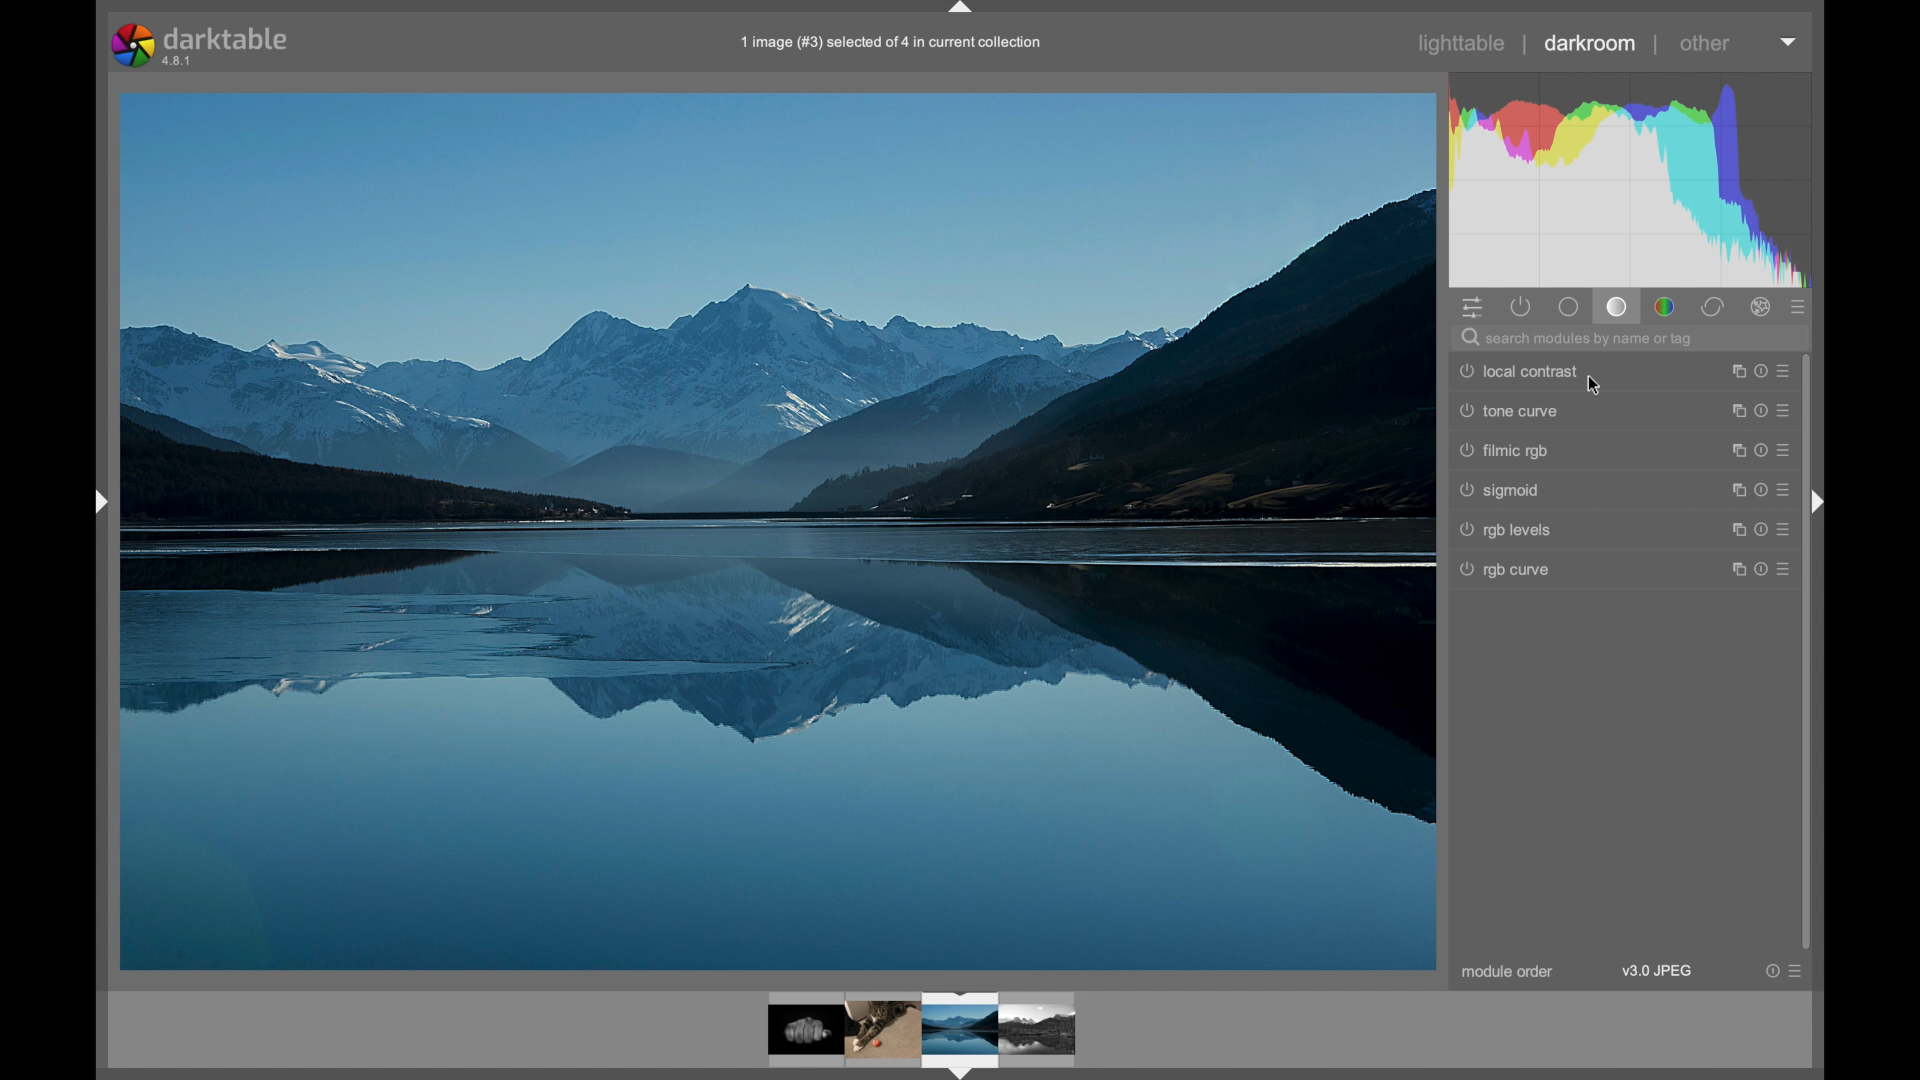 The width and height of the screenshot is (1920, 1080). Describe the element at coordinates (1577, 339) in the screenshot. I see `search modules by name or tag` at that location.